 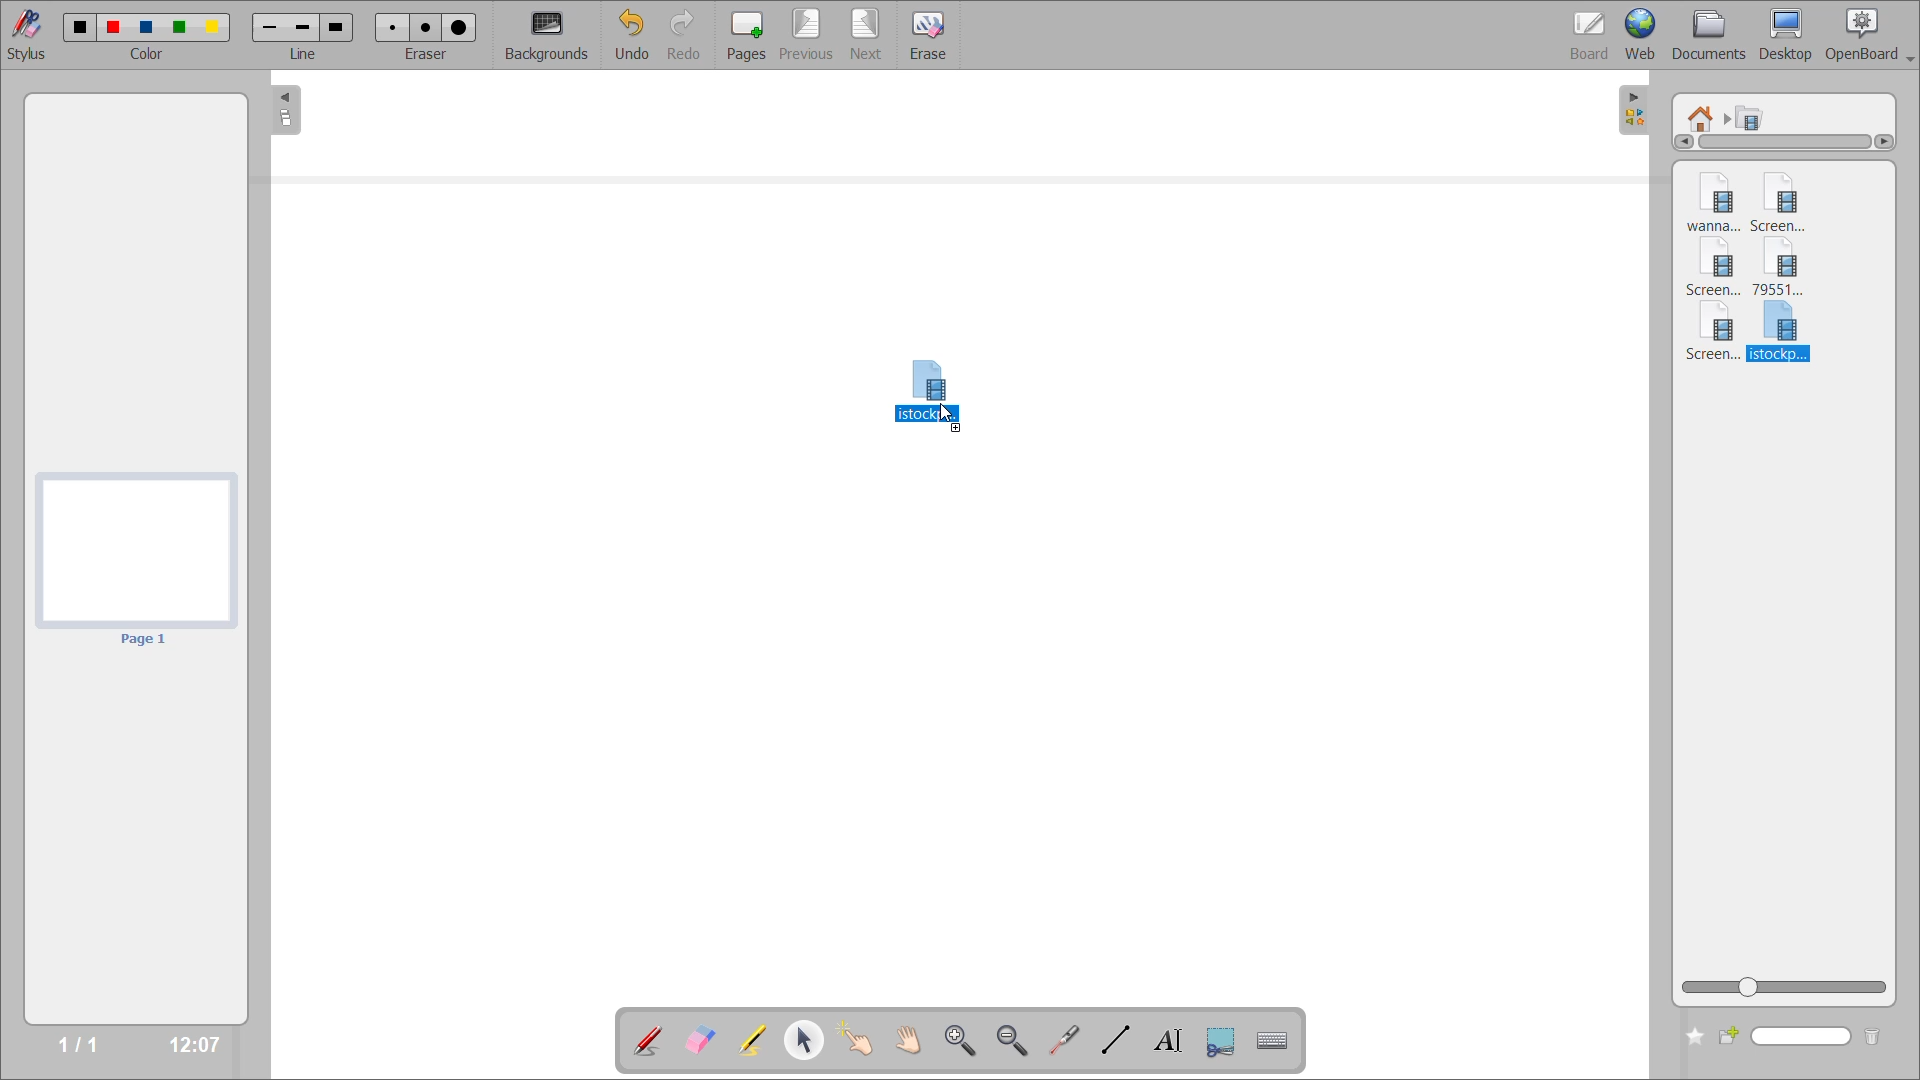 I want to click on virtual keyboard, so click(x=1281, y=1043).